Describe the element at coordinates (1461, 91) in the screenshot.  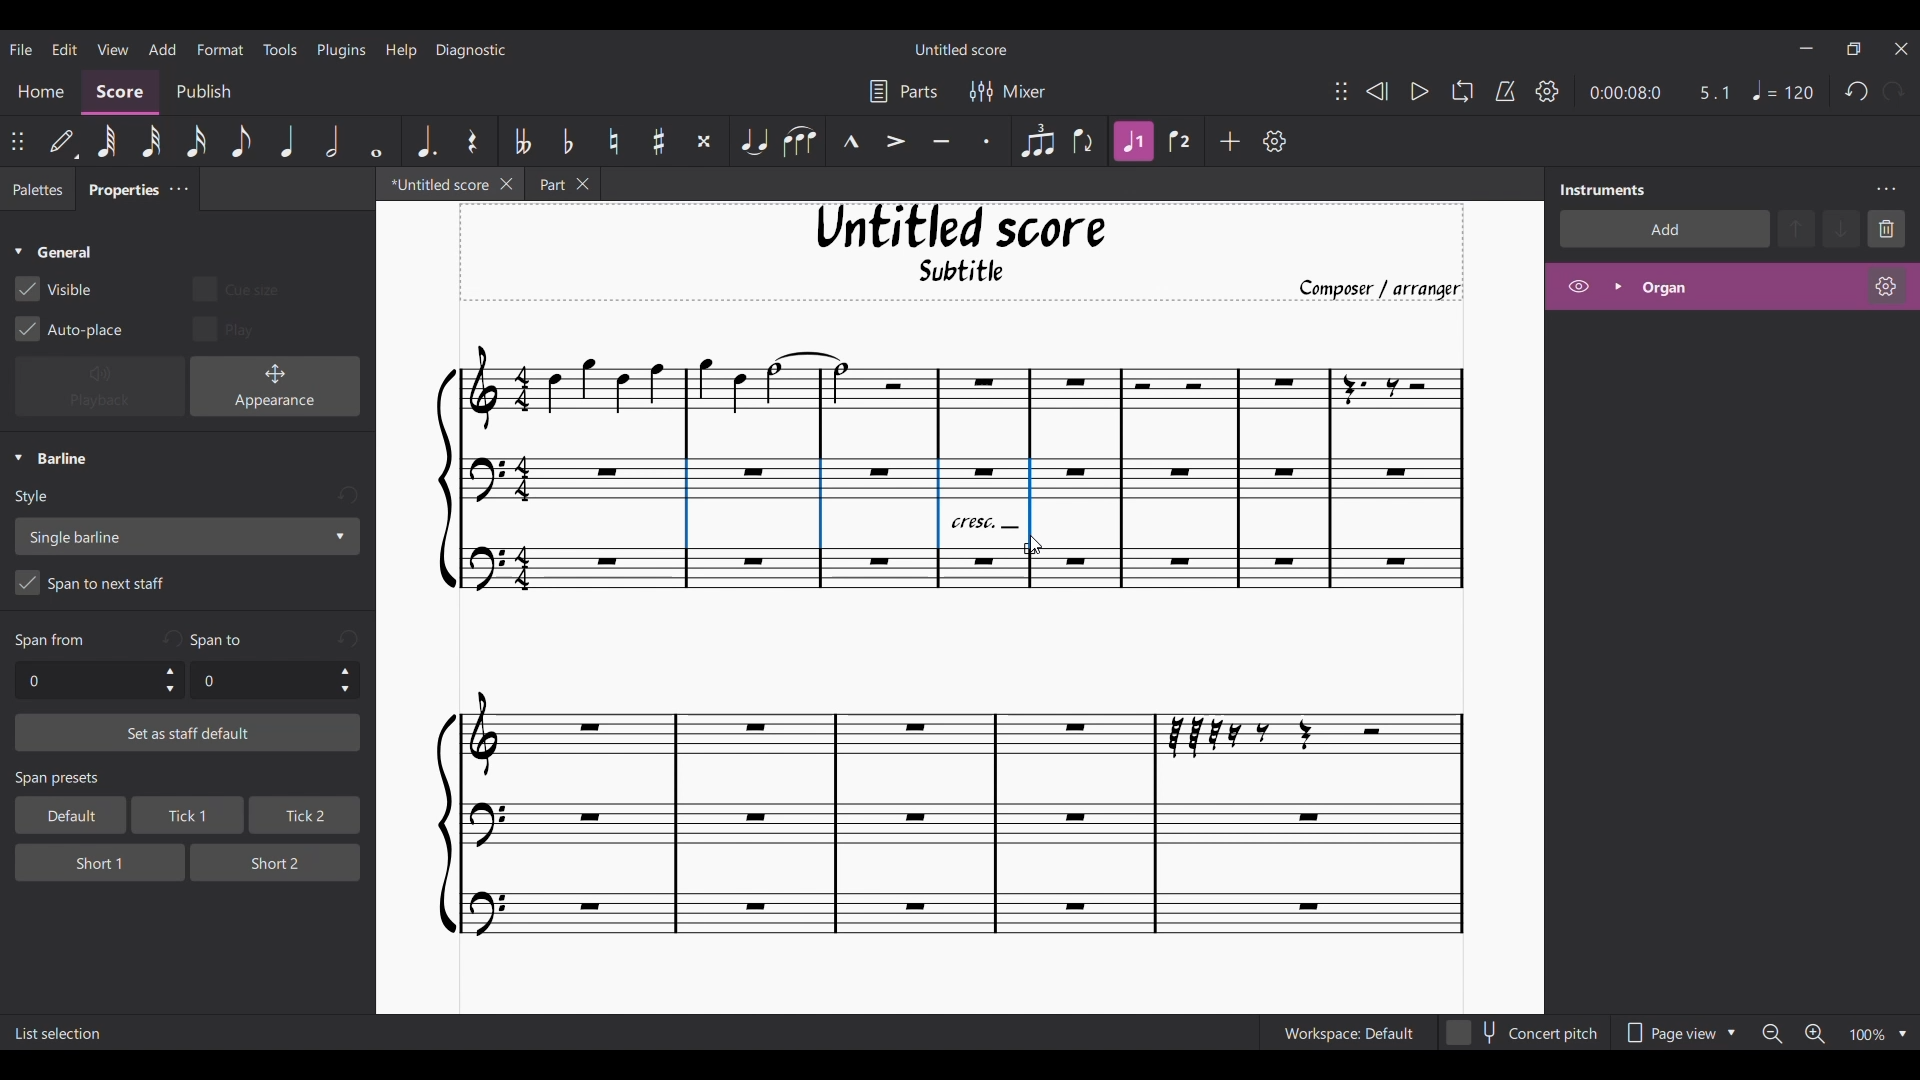
I see `Looping playback` at that location.